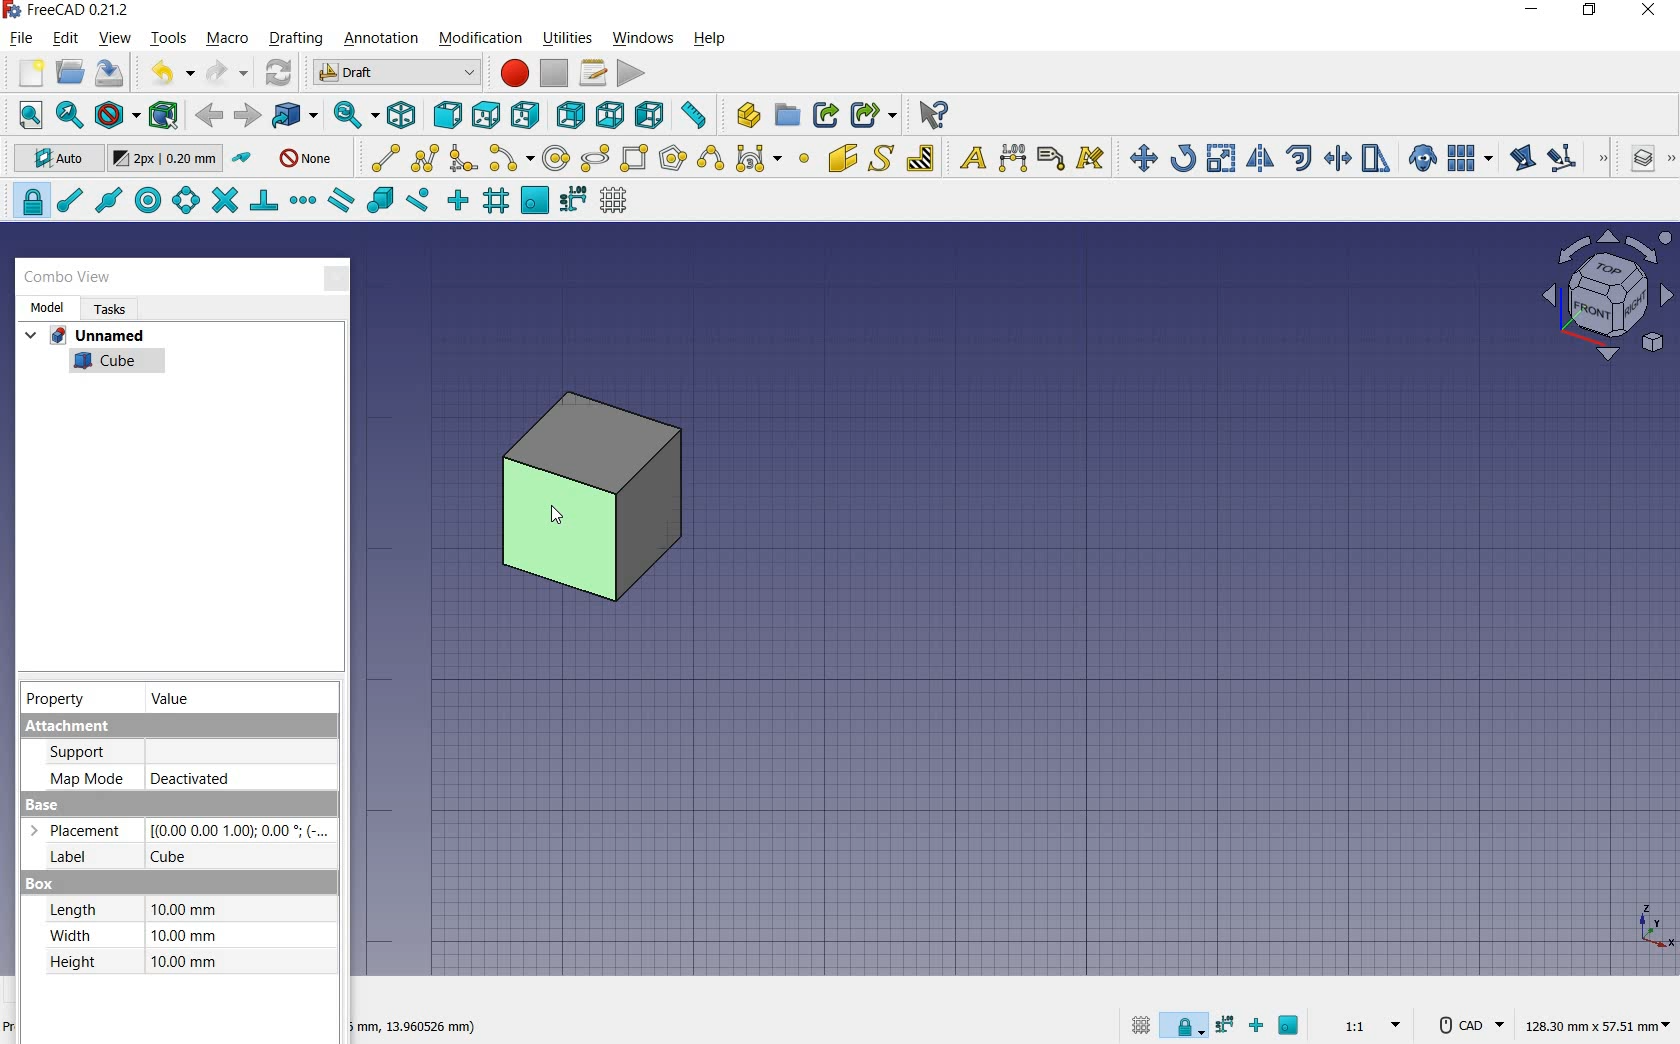 This screenshot has height=1044, width=1680. What do you see at coordinates (600, 497) in the screenshot?
I see `cube moved` at bounding box center [600, 497].